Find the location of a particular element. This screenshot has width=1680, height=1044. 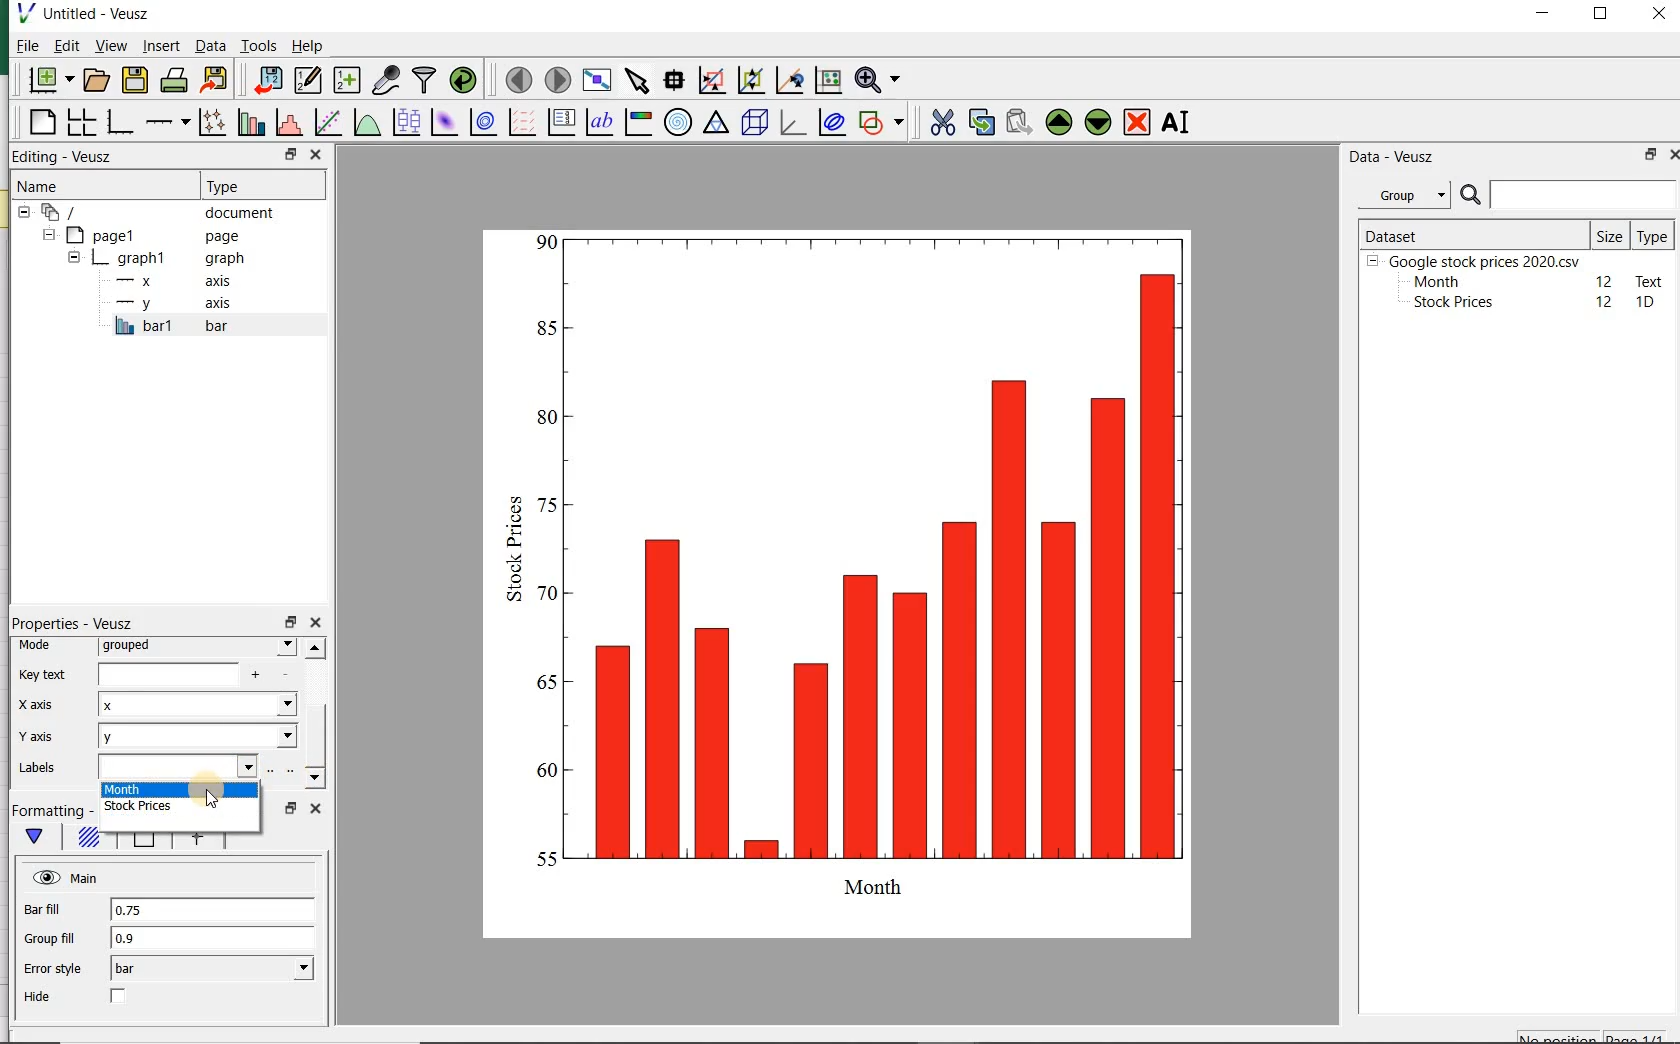

Y-axis is located at coordinates (40, 738).